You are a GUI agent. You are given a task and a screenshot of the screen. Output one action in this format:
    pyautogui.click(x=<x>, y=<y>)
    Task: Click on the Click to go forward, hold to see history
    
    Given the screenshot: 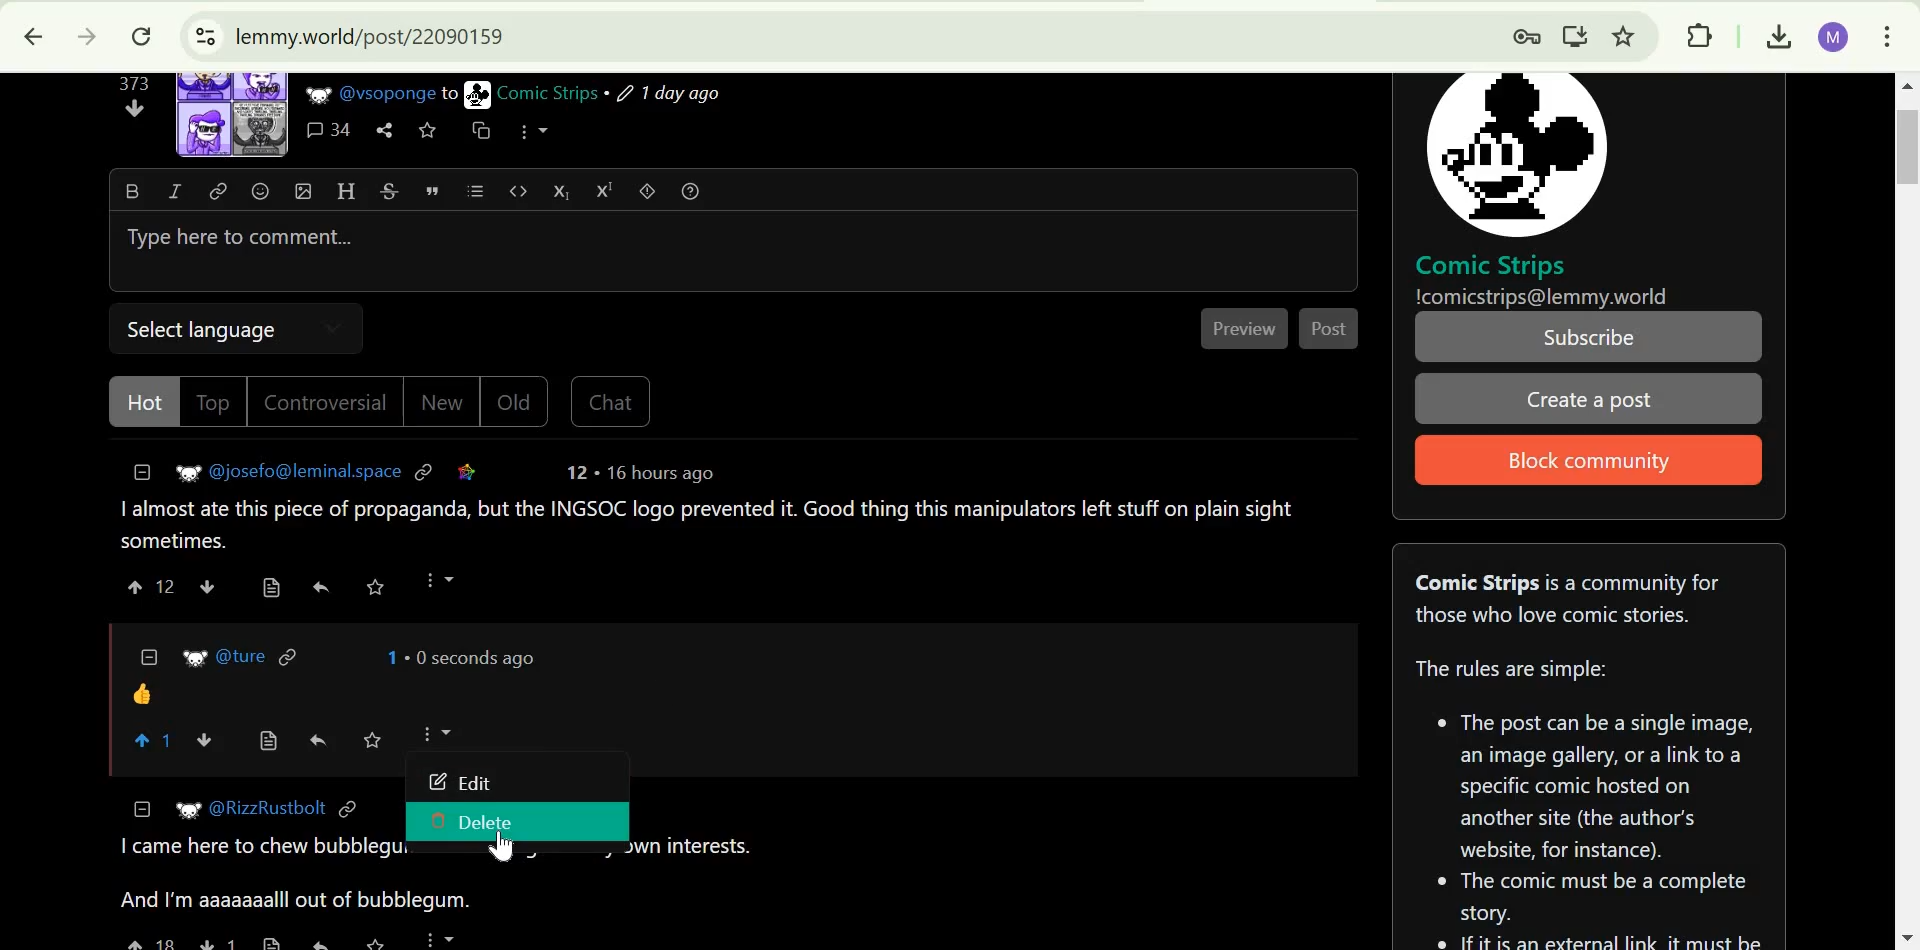 What is the action you would take?
    pyautogui.click(x=83, y=37)
    